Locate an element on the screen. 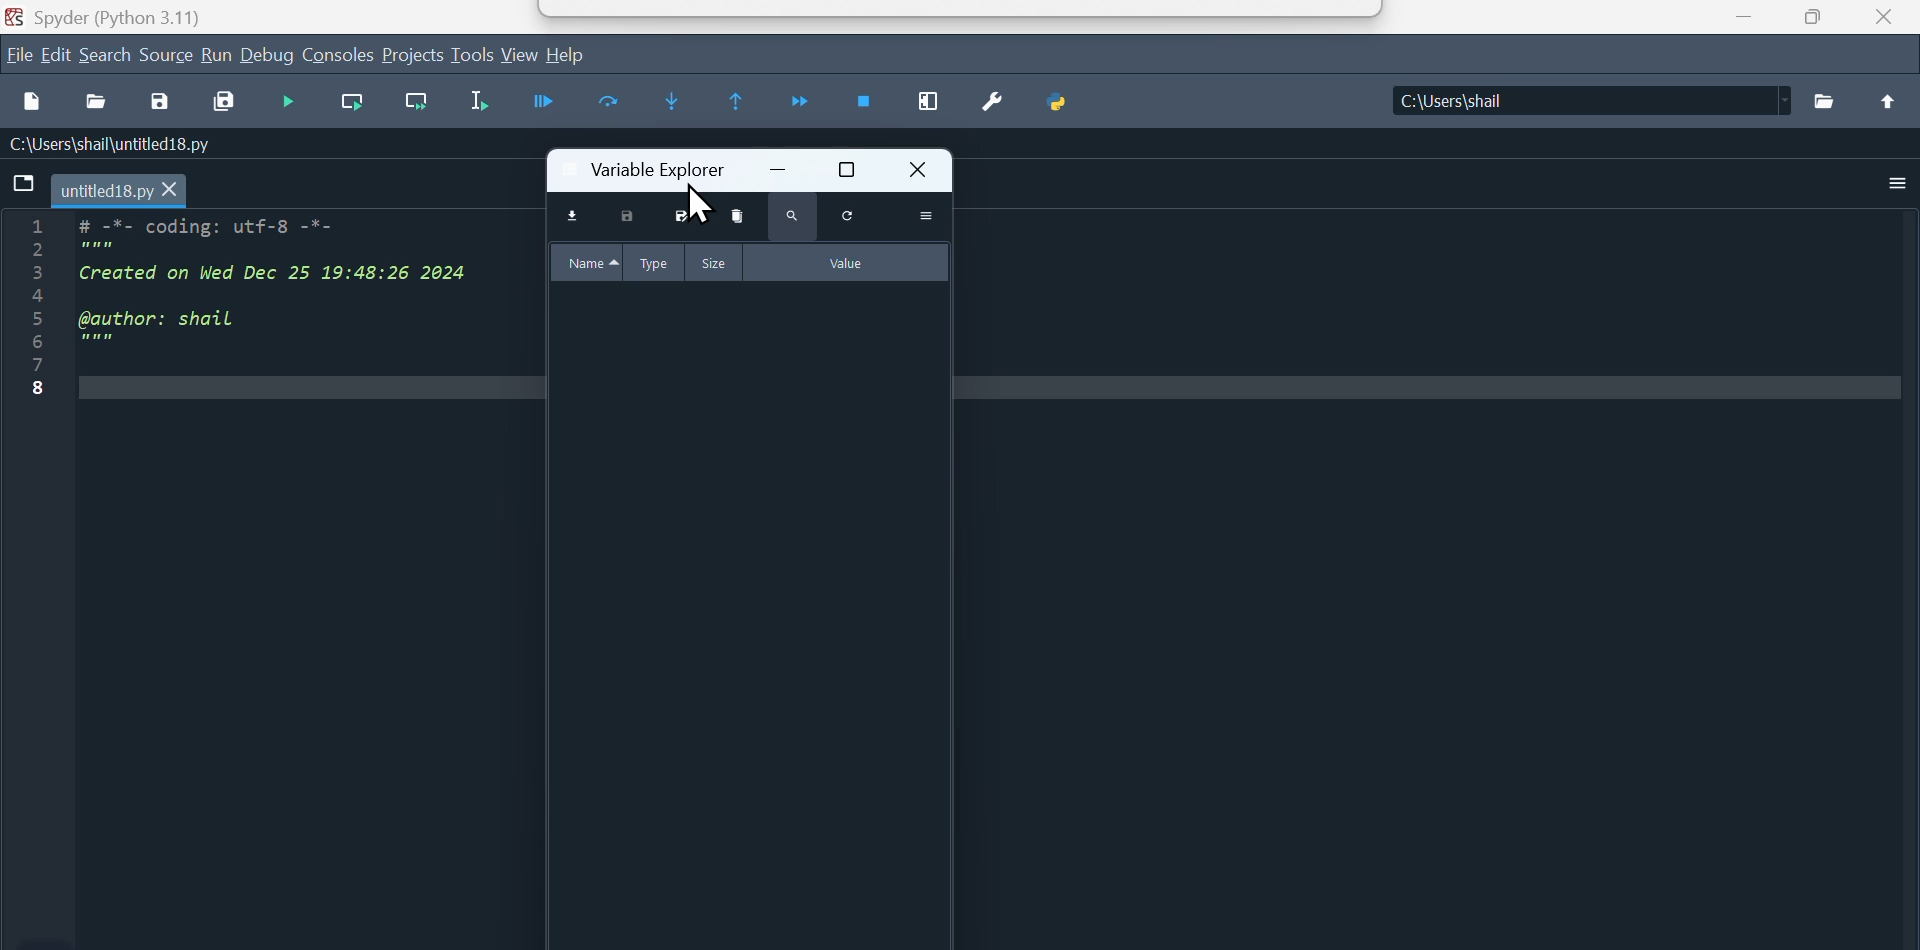 The height and width of the screenshot is (950, 1920). more actions is located at coordinates (924, 216).